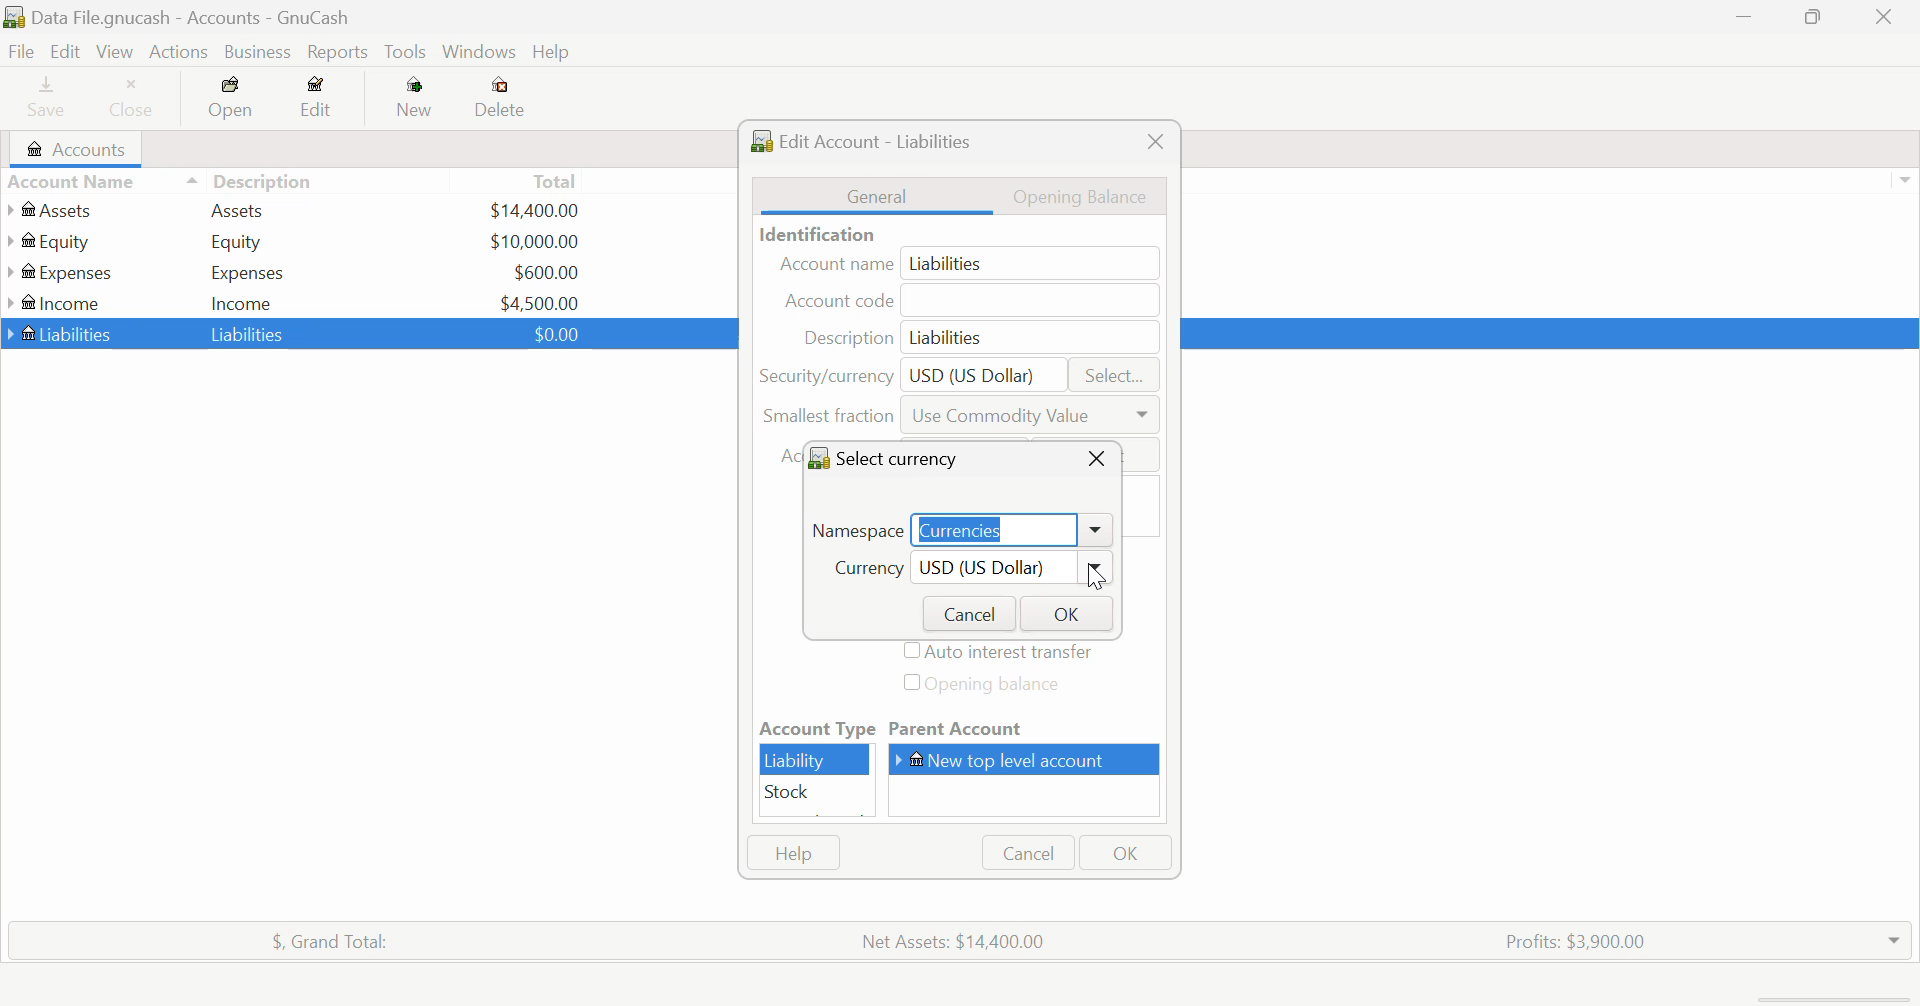  I want to click on OK, so click(1064, 613).